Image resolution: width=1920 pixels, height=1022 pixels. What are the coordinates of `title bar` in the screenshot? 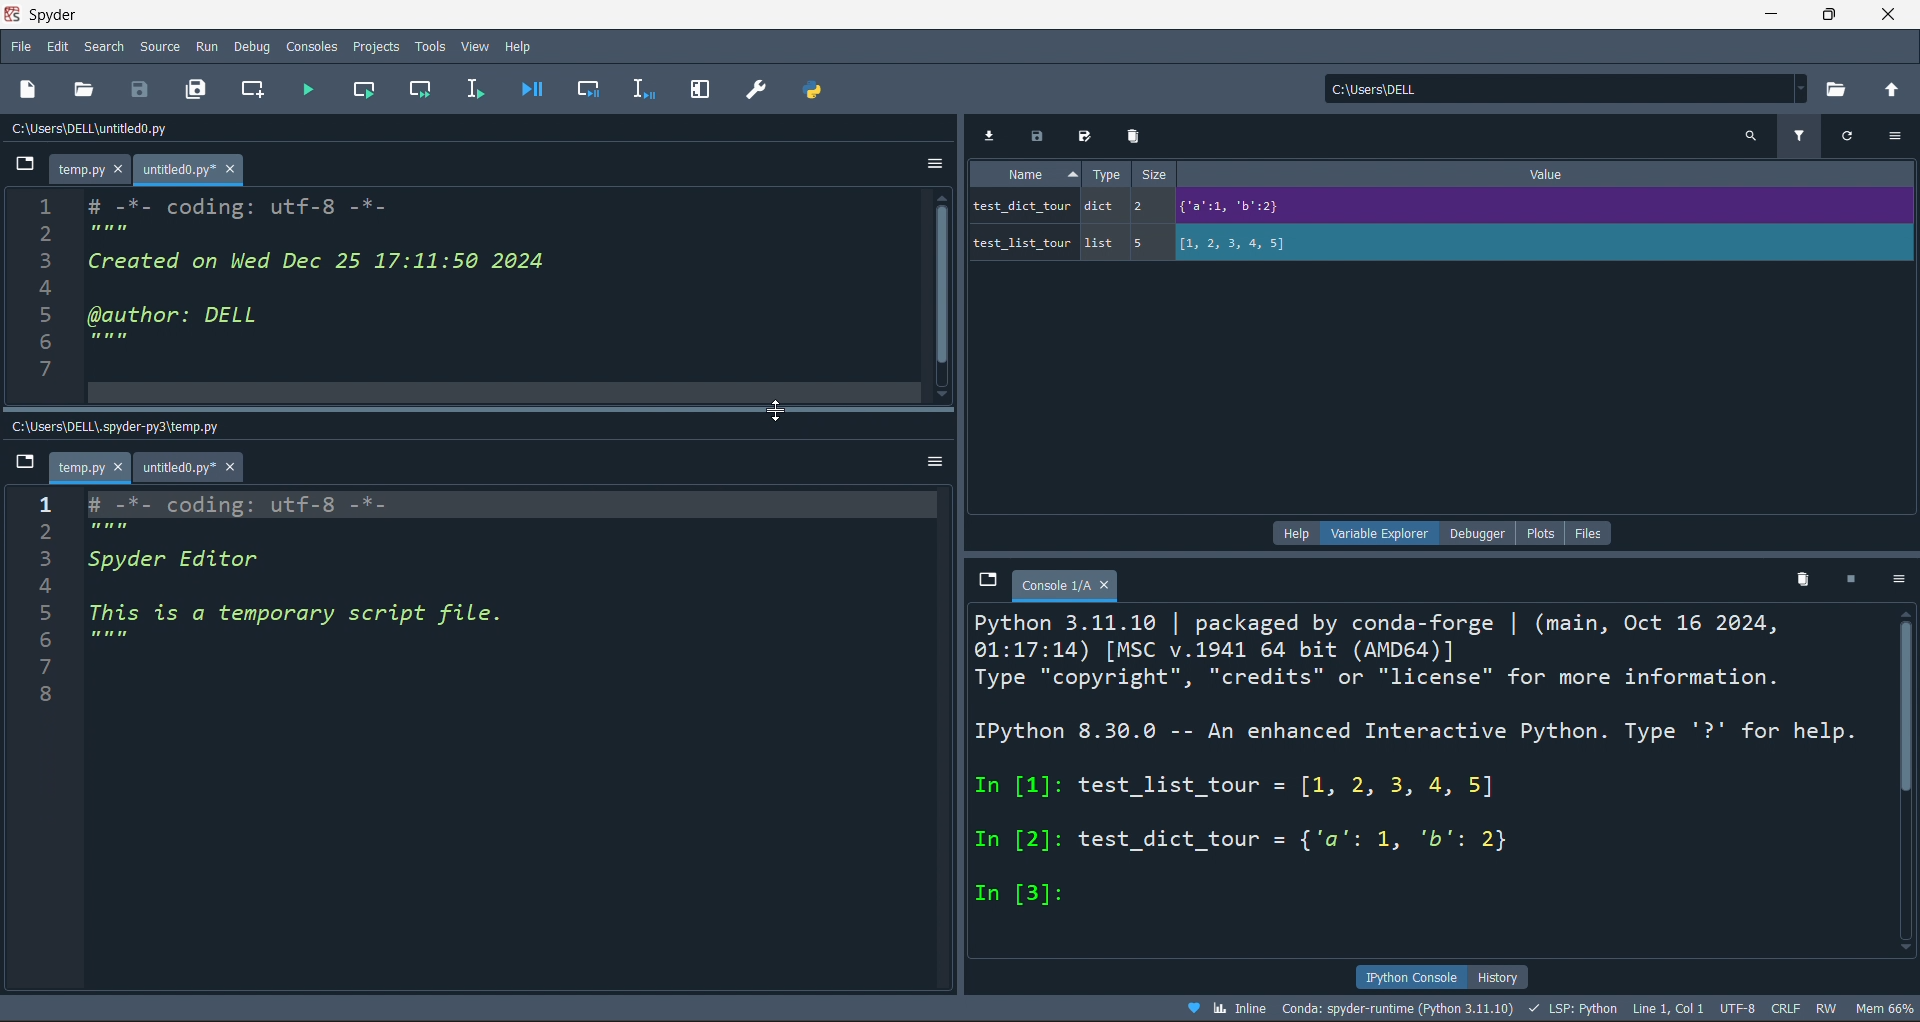 It's located at (875, 15).